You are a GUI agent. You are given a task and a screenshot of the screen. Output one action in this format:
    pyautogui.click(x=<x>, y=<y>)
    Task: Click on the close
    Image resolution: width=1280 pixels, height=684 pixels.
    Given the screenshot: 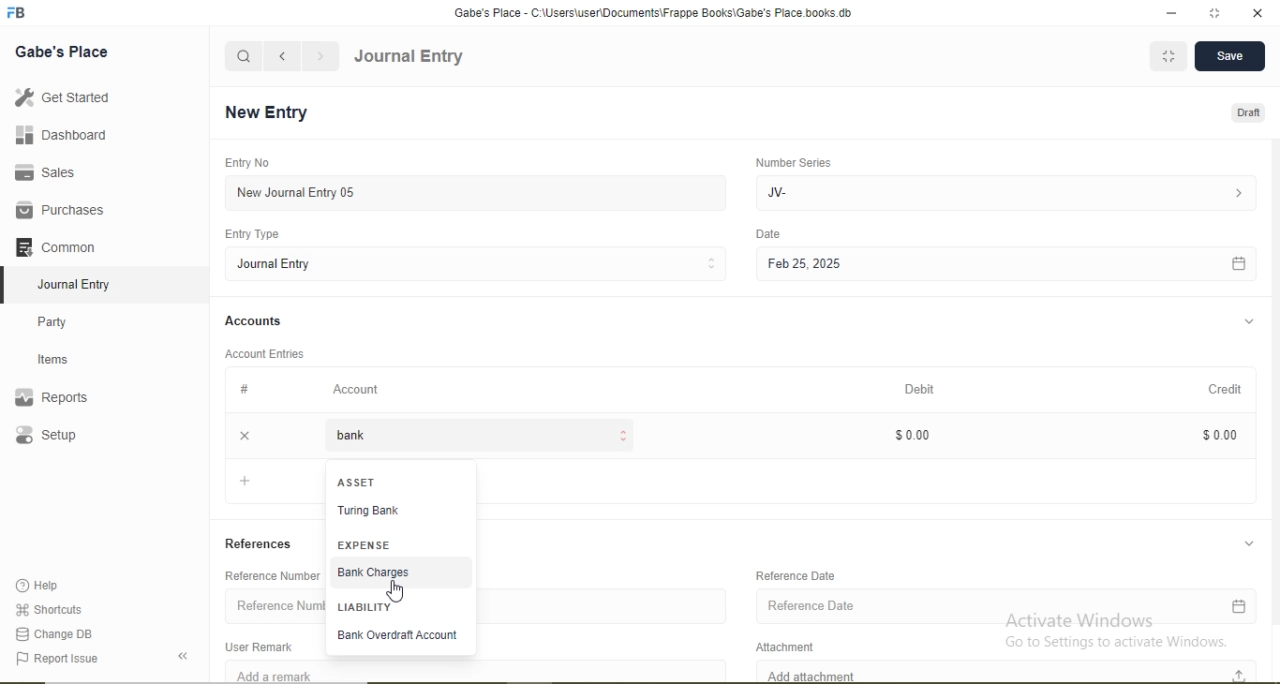 What is the action you would take?
    pyautogui.click(x=242, y=434)
    